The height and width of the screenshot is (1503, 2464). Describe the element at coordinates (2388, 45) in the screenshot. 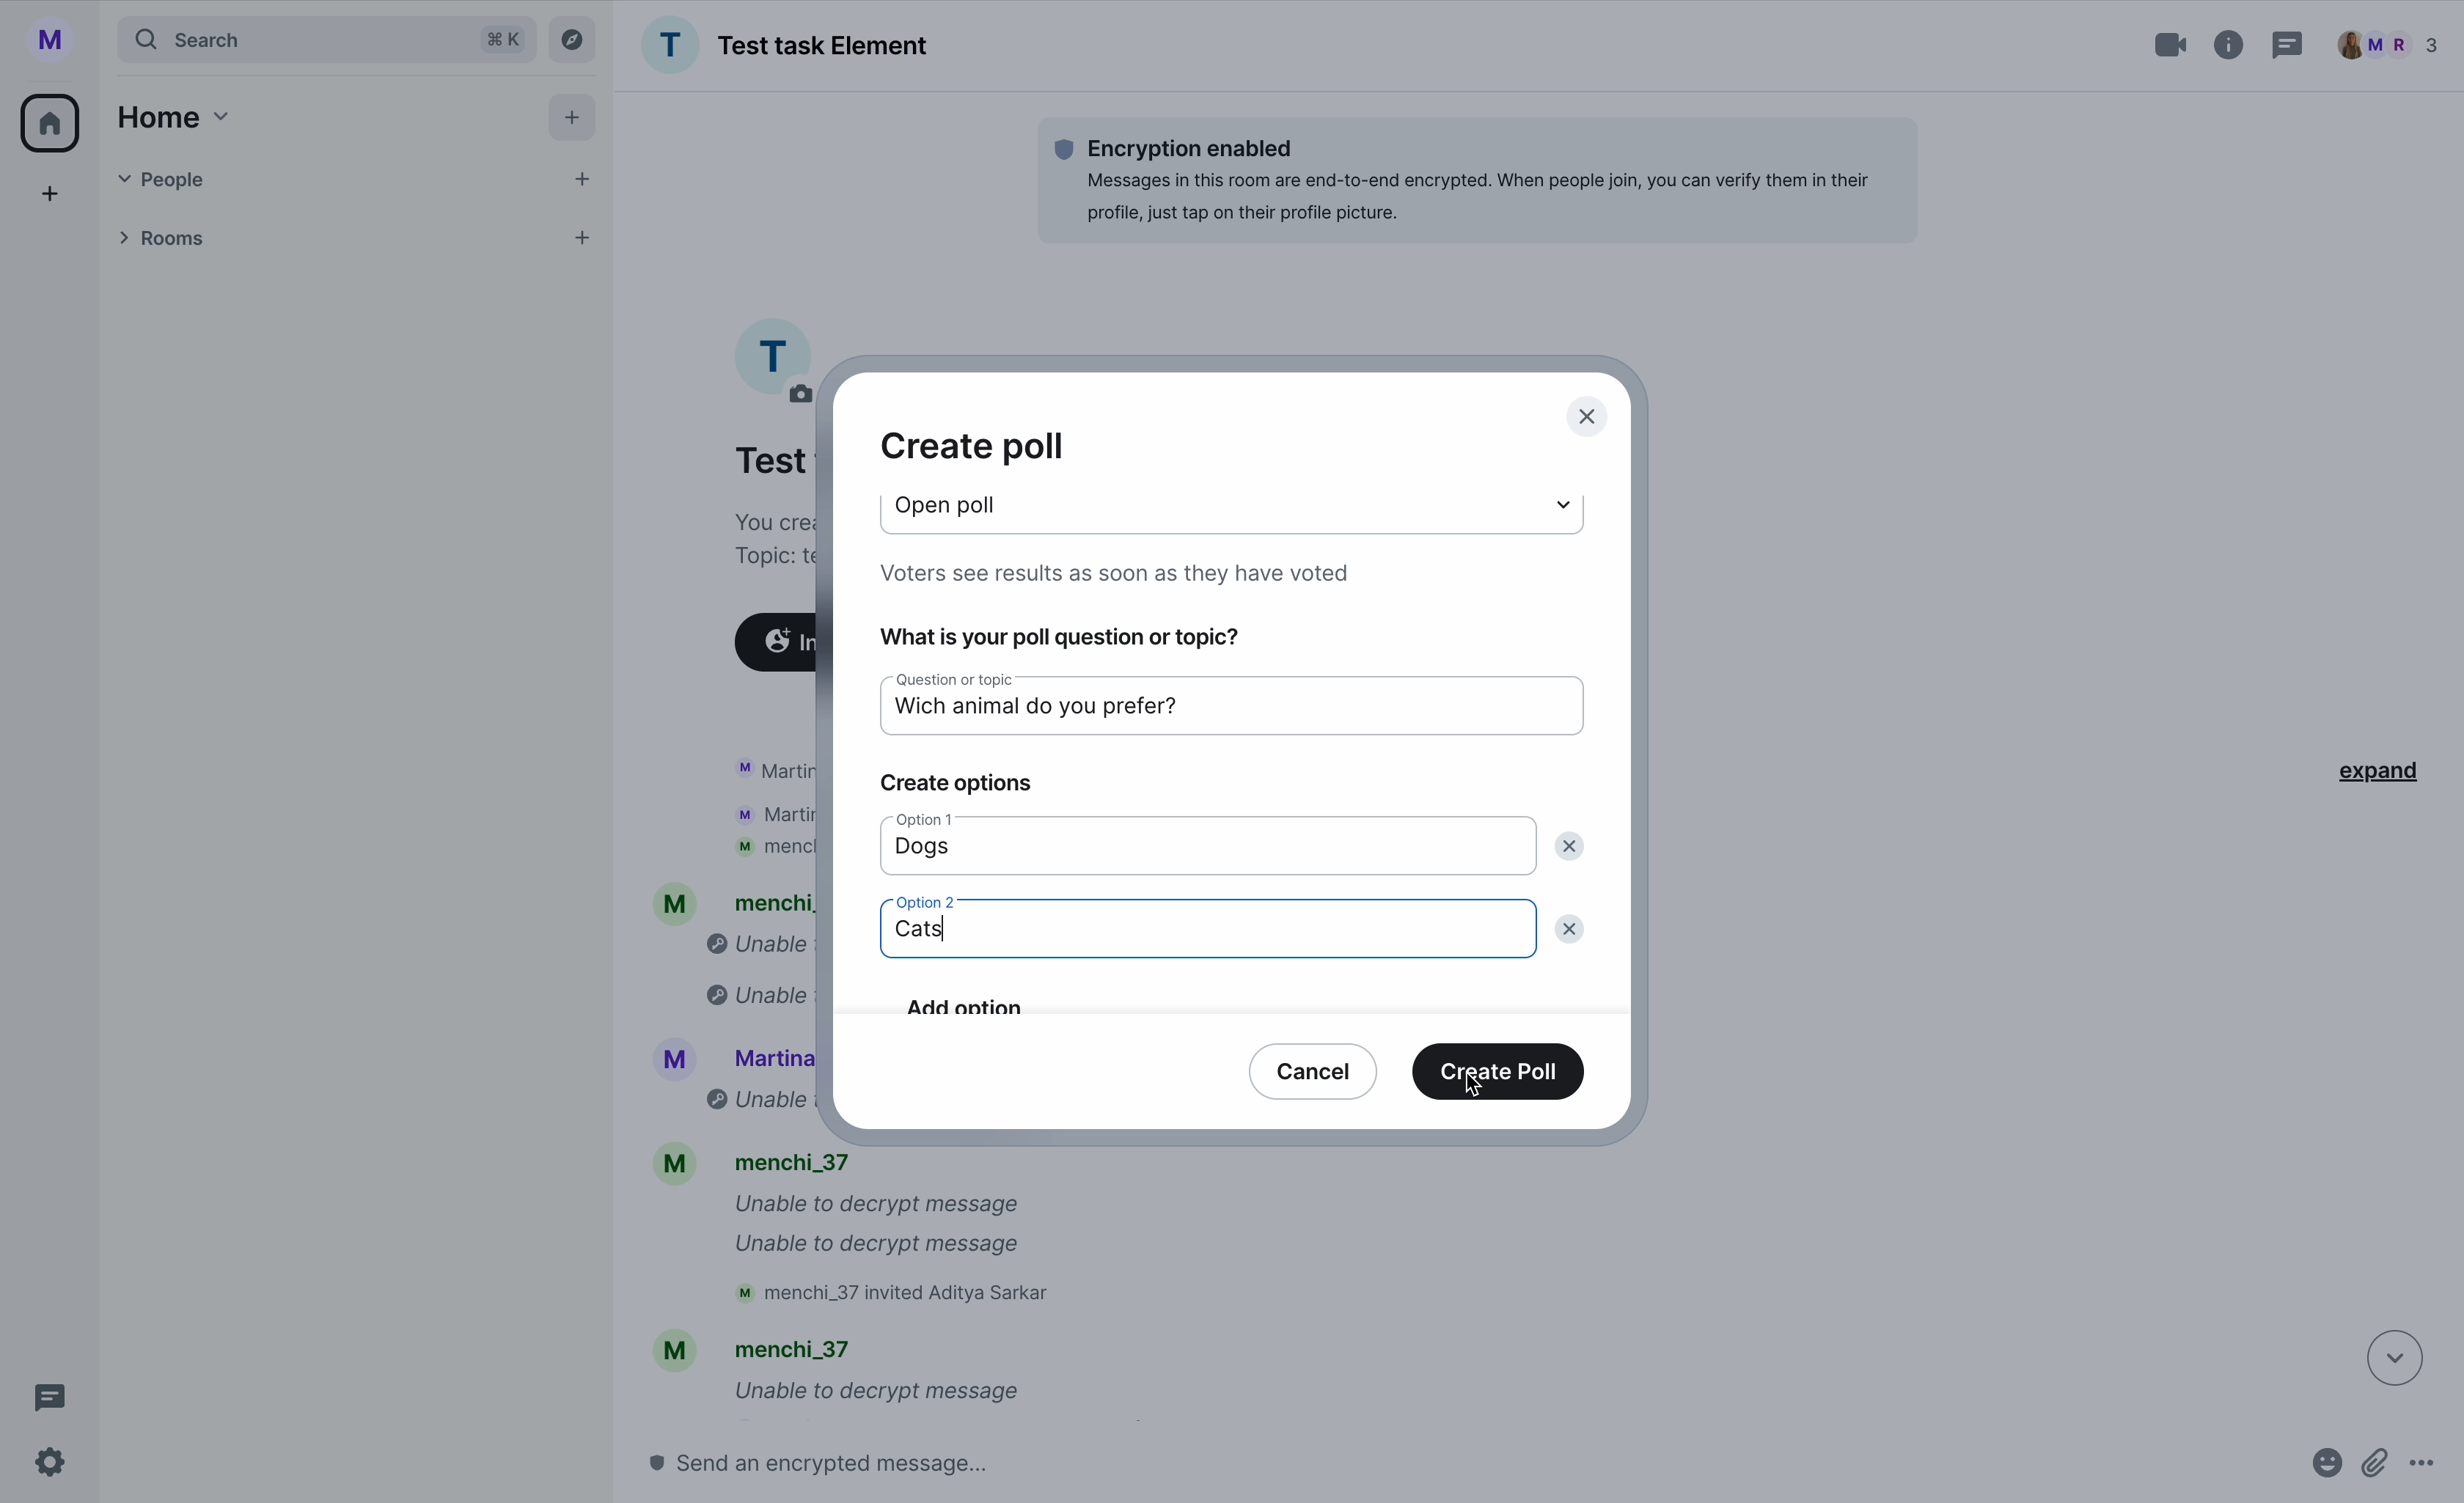

I see `people` at that location.